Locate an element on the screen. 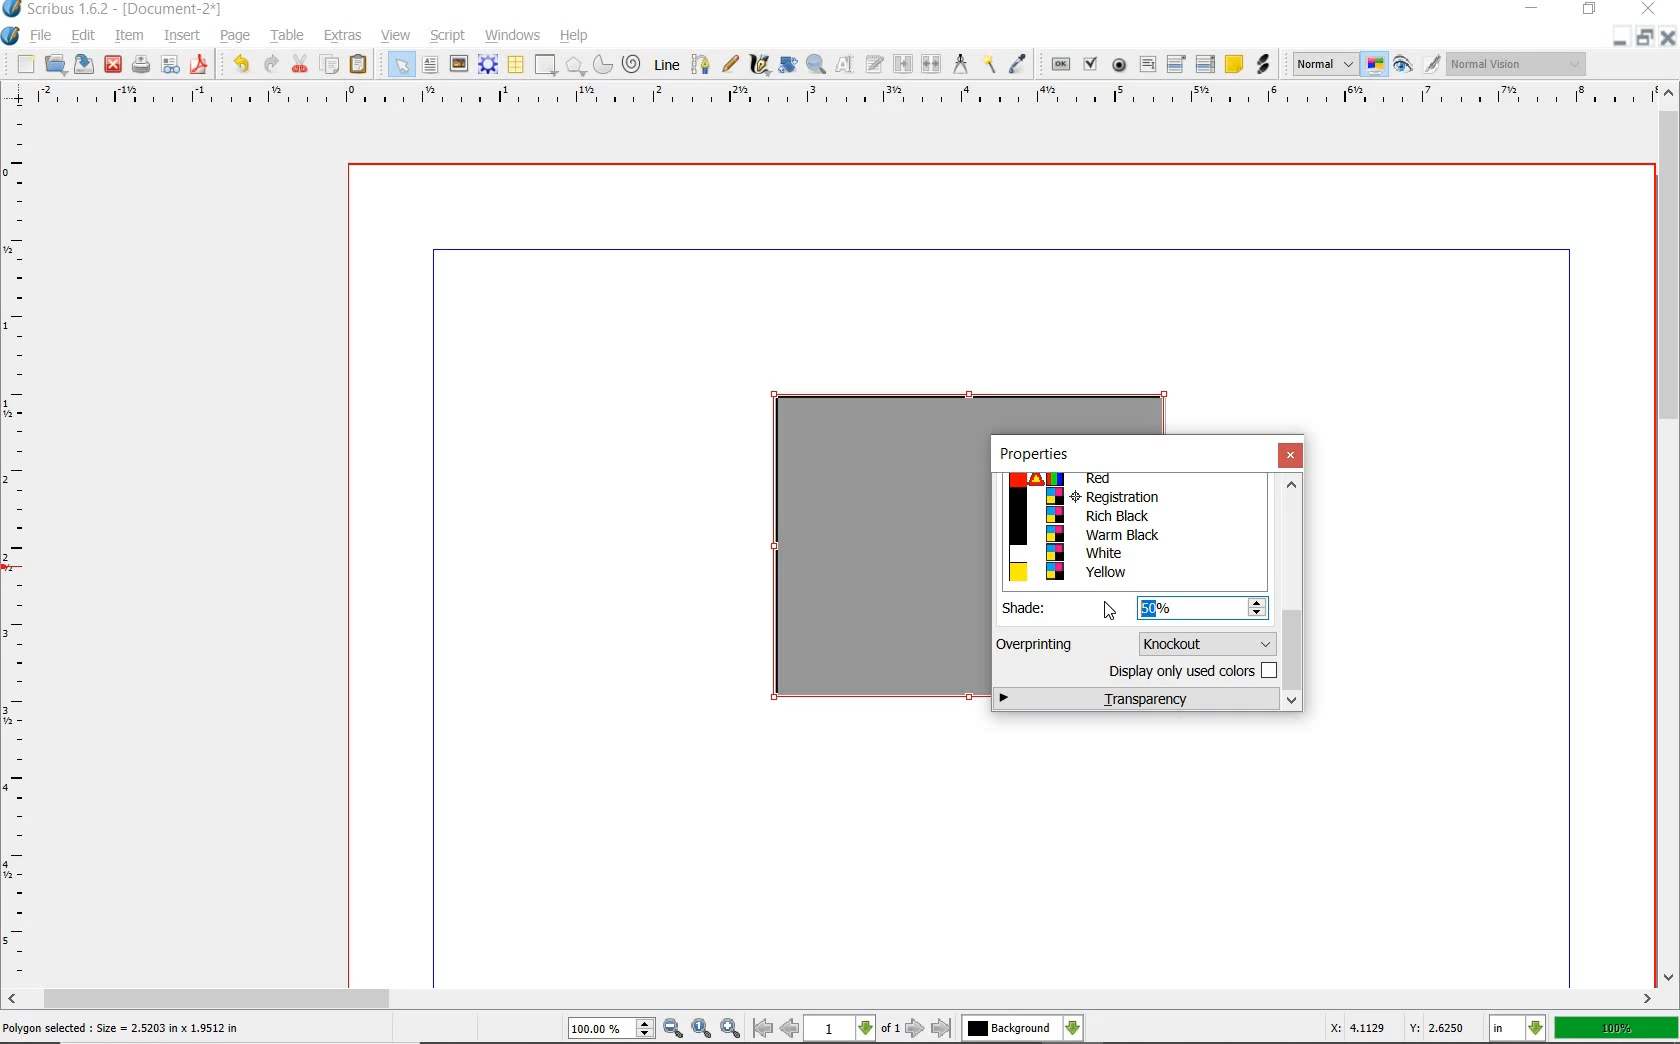 This screenshot has height=1044, width=1680. unlink text frames is located at coordinates (932, 66).